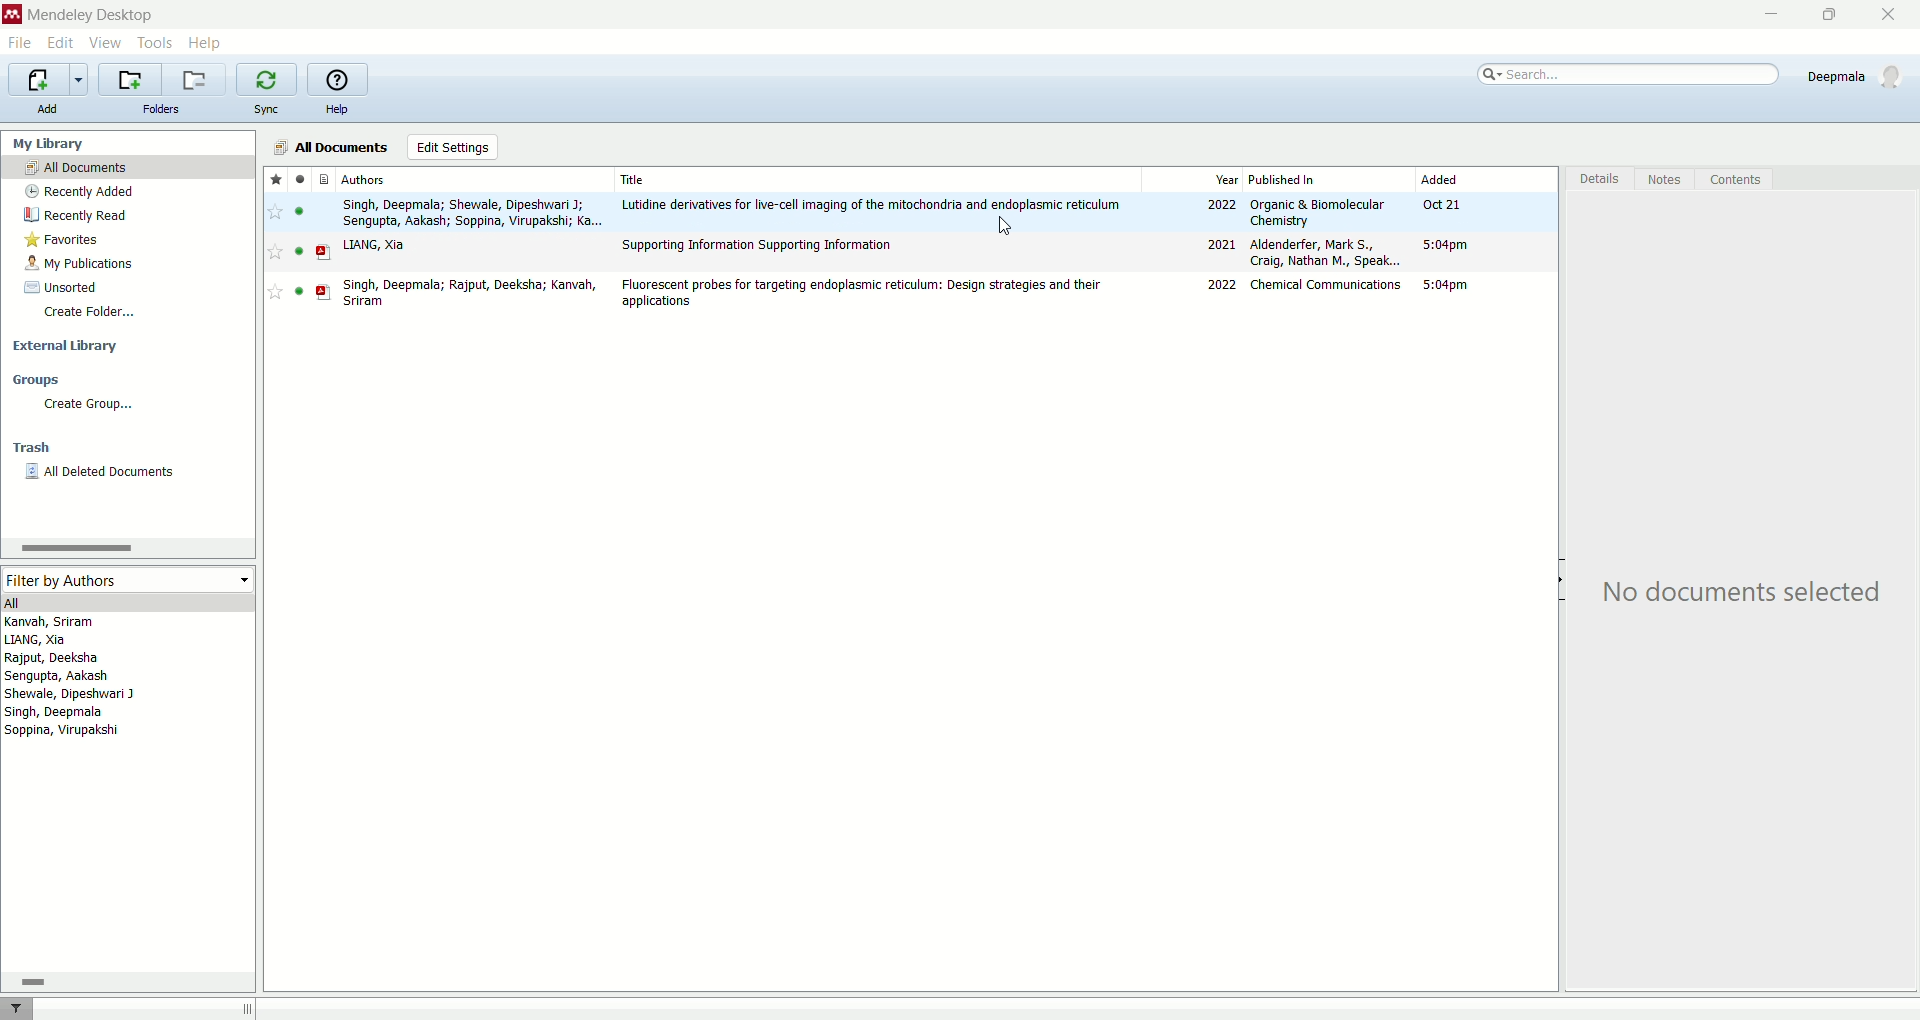  Describe the element at coordinates (1563, 581) in the screenshot. I see `toggle hide/show` at that location.